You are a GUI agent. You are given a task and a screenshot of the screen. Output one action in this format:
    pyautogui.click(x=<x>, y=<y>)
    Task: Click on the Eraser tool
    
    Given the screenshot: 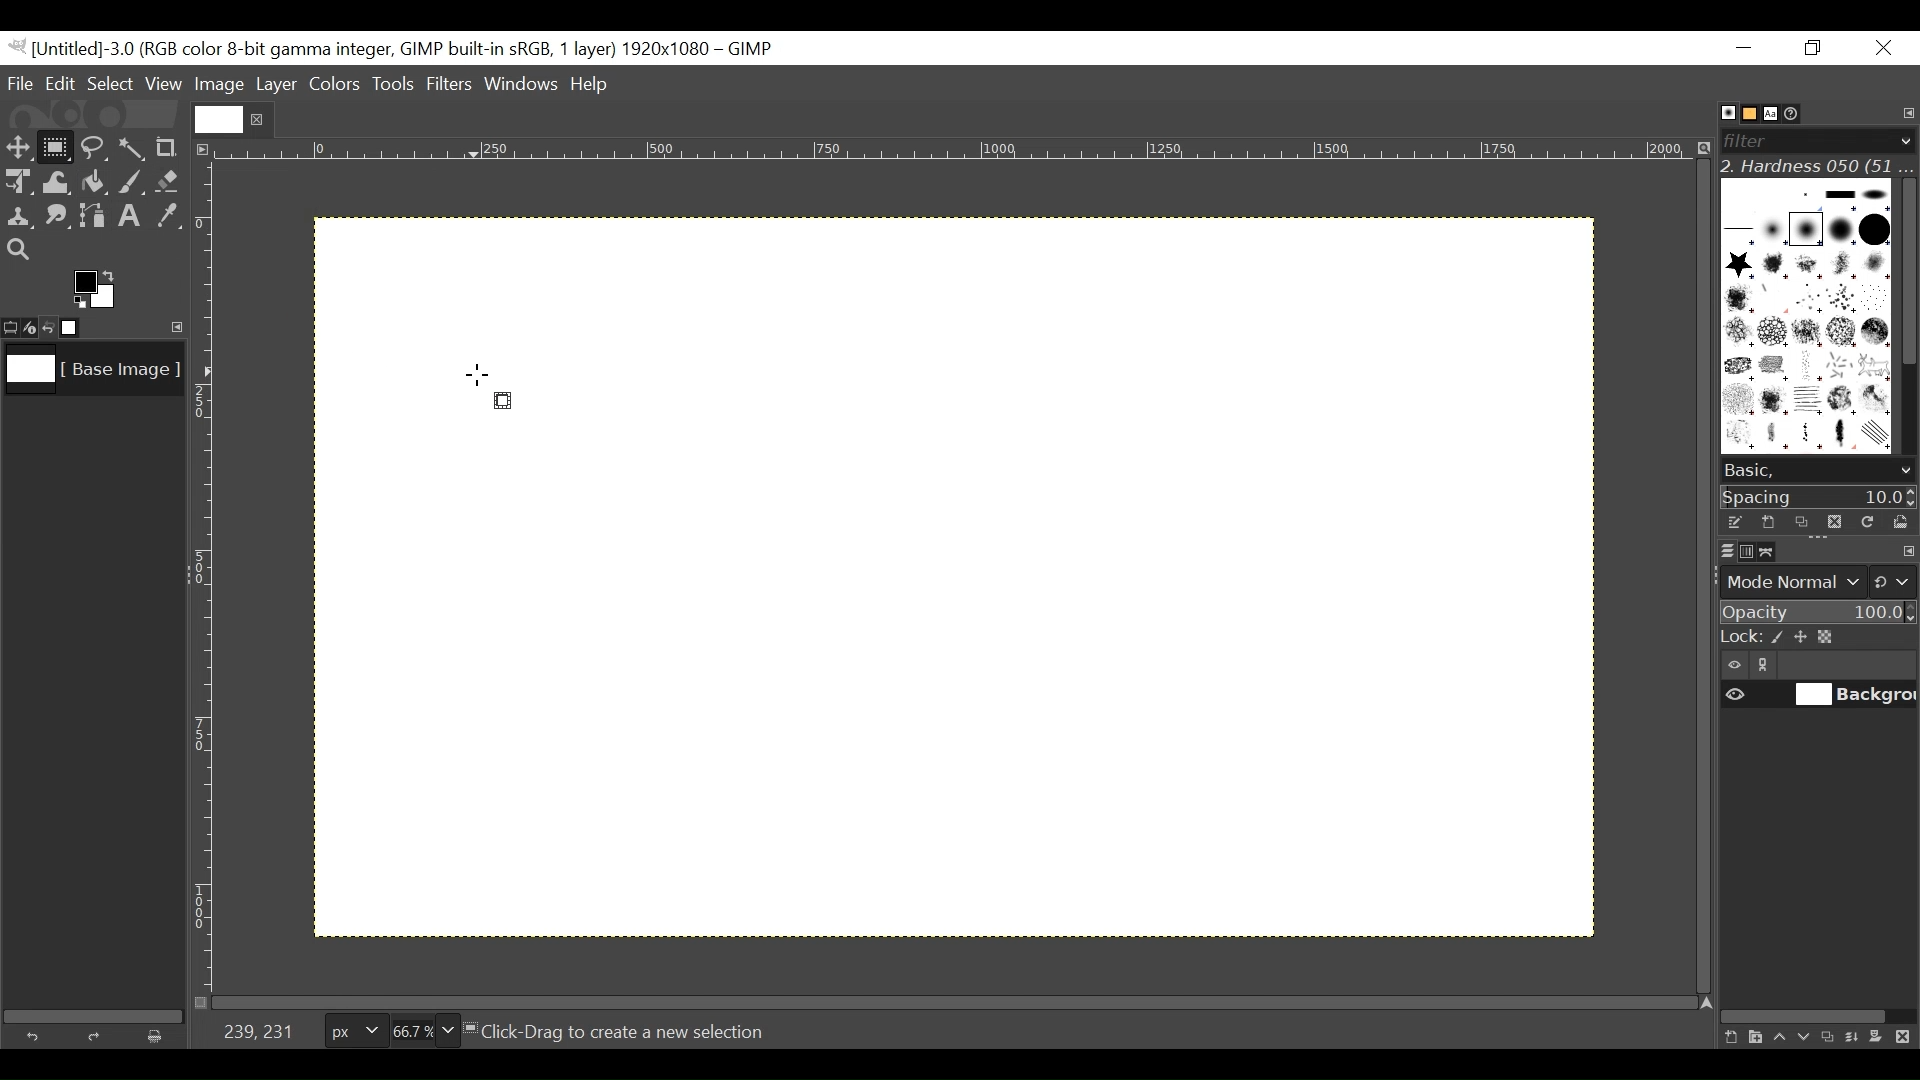 What is the action you would take?
    pyautogui.click(x=170, y=183)
    